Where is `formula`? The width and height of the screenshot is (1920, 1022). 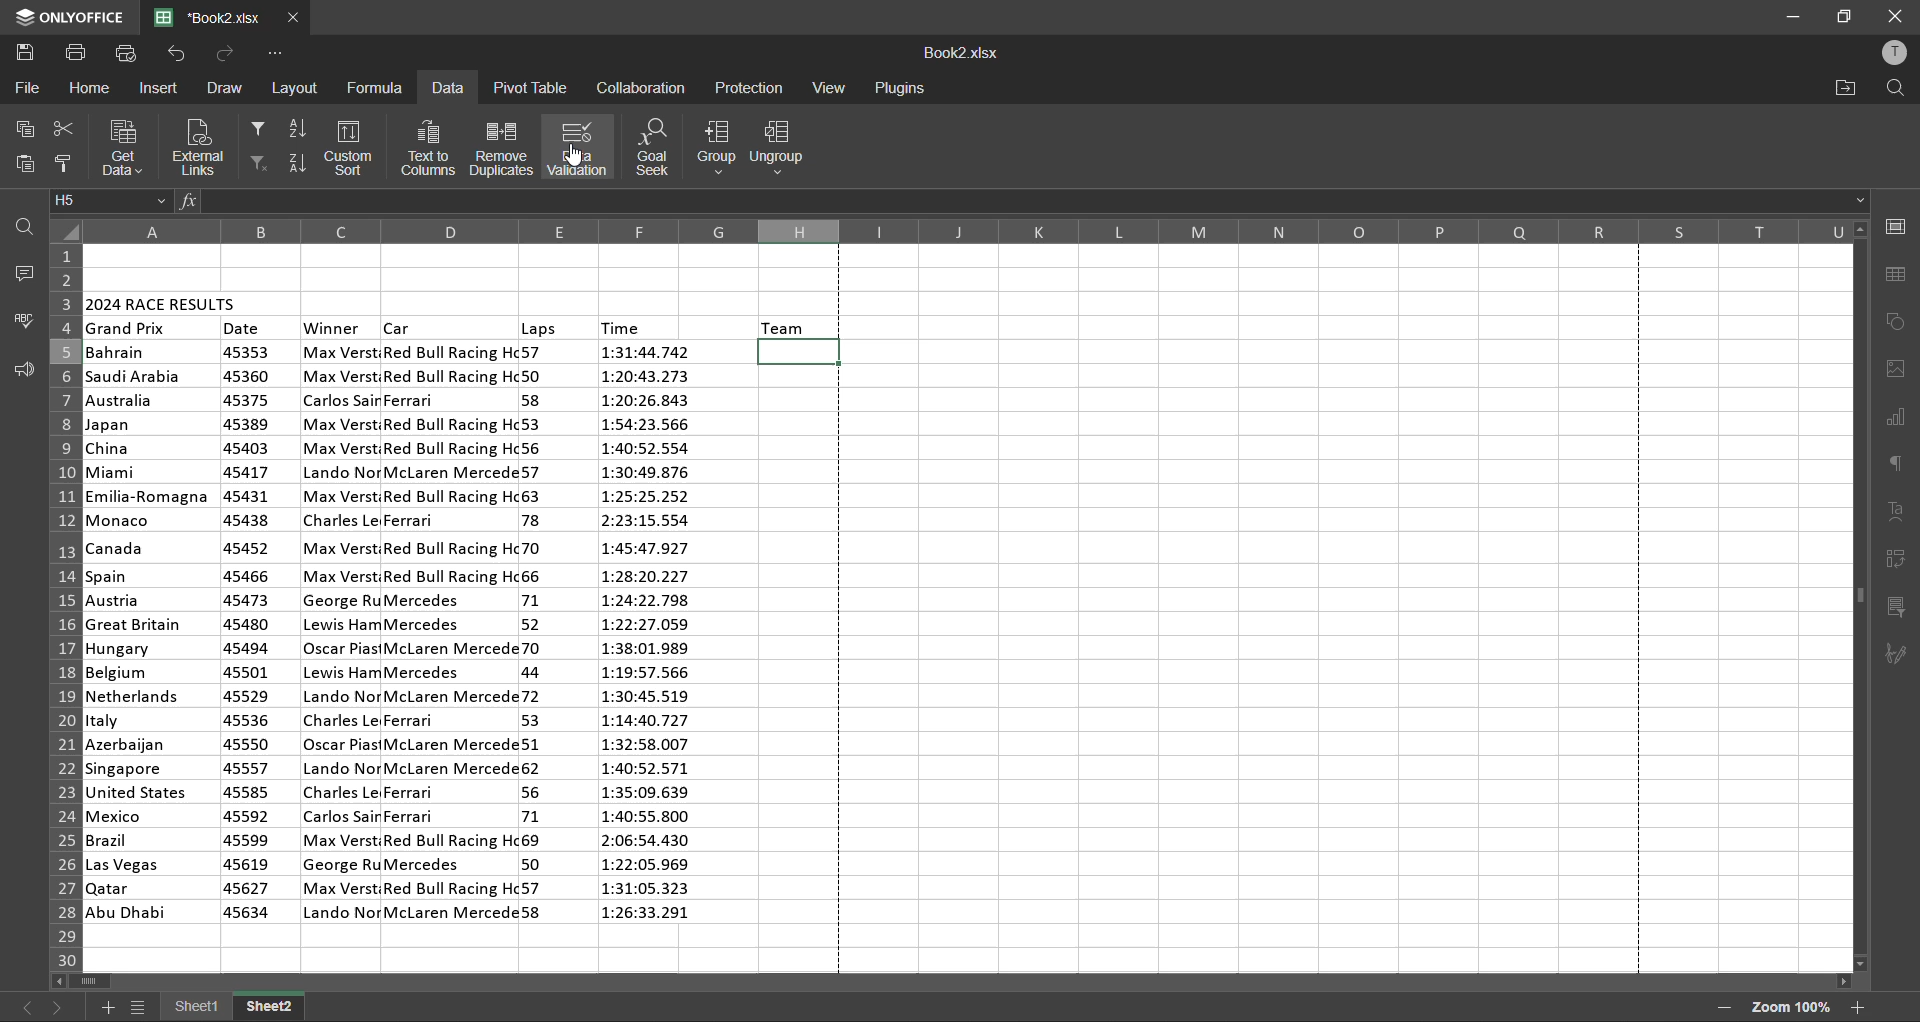 formula is located at coordinates (378, 86).